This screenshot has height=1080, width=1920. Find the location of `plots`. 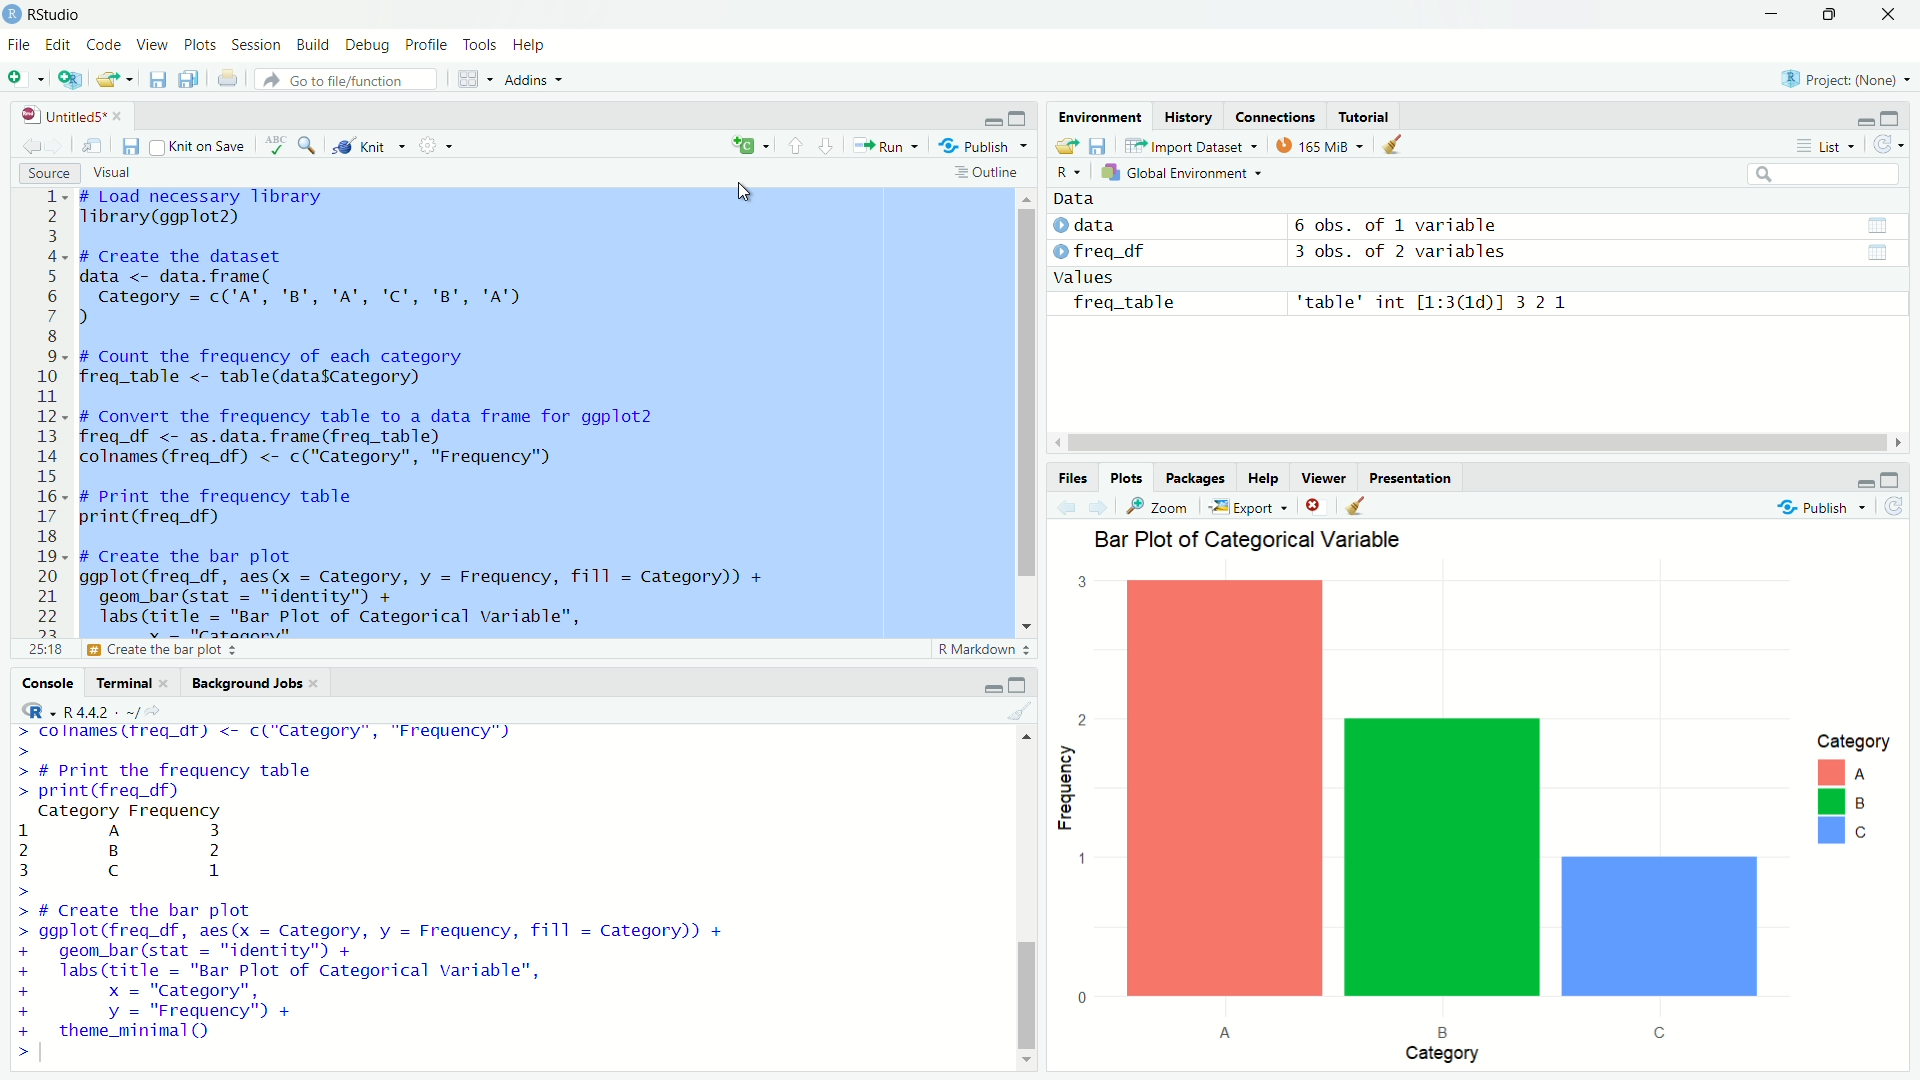

plots is located at coordinates (200, 46).